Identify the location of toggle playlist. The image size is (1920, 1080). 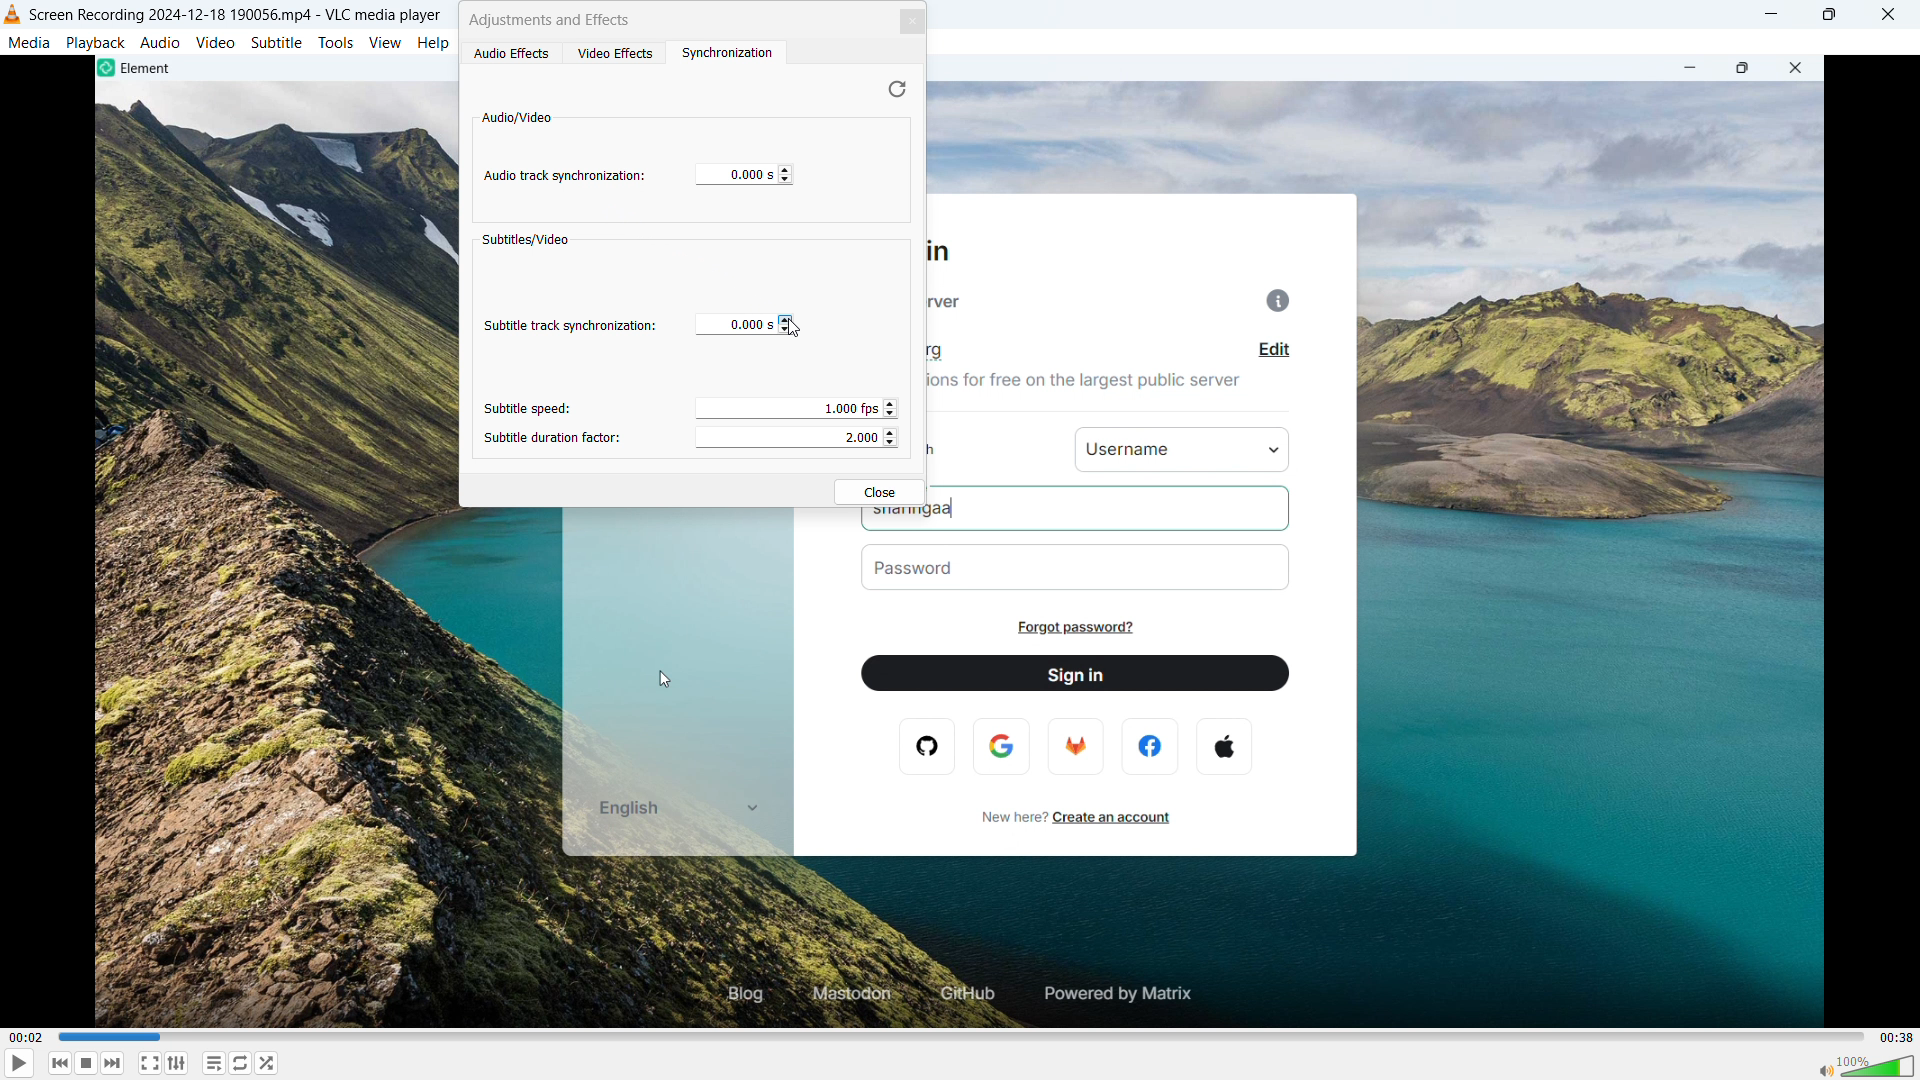
(214, 1064).